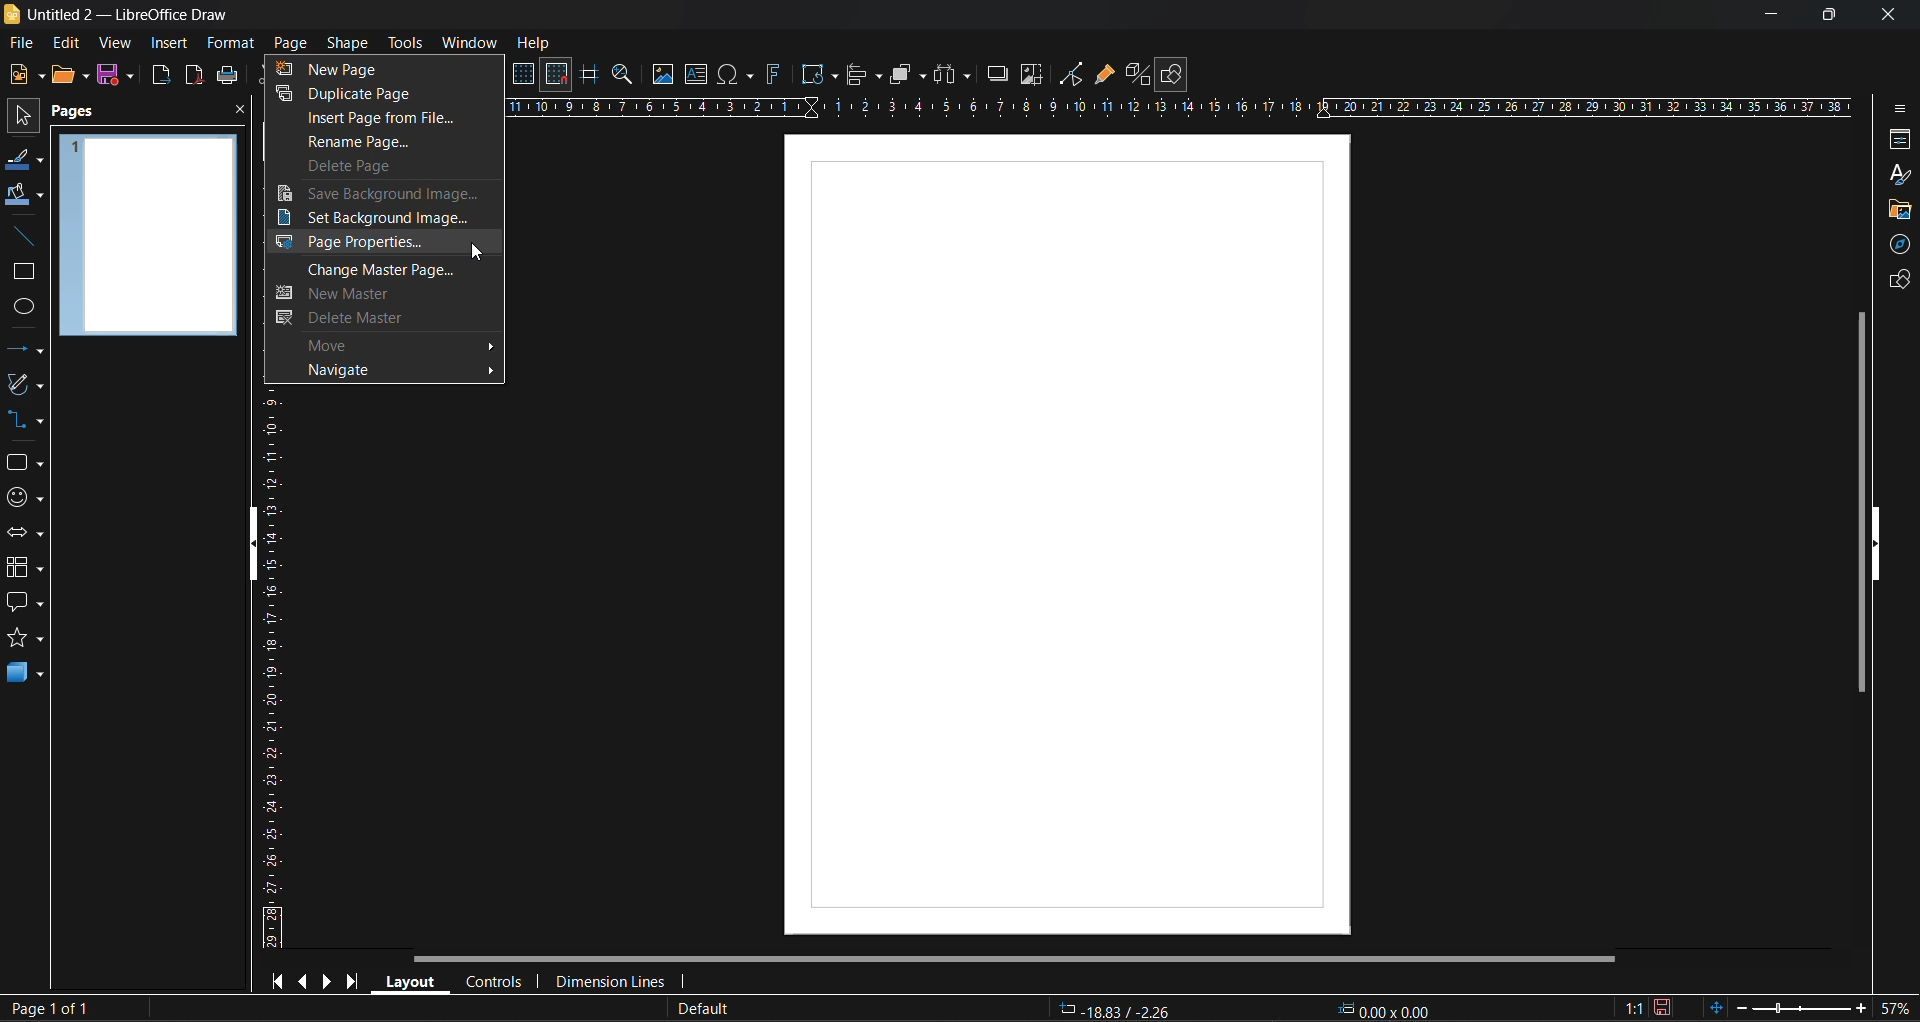  What do you see at coordinates (1017, 958) in the screenshot?
I see `horizontal scroll bar` at bounding box center [1017, 958].